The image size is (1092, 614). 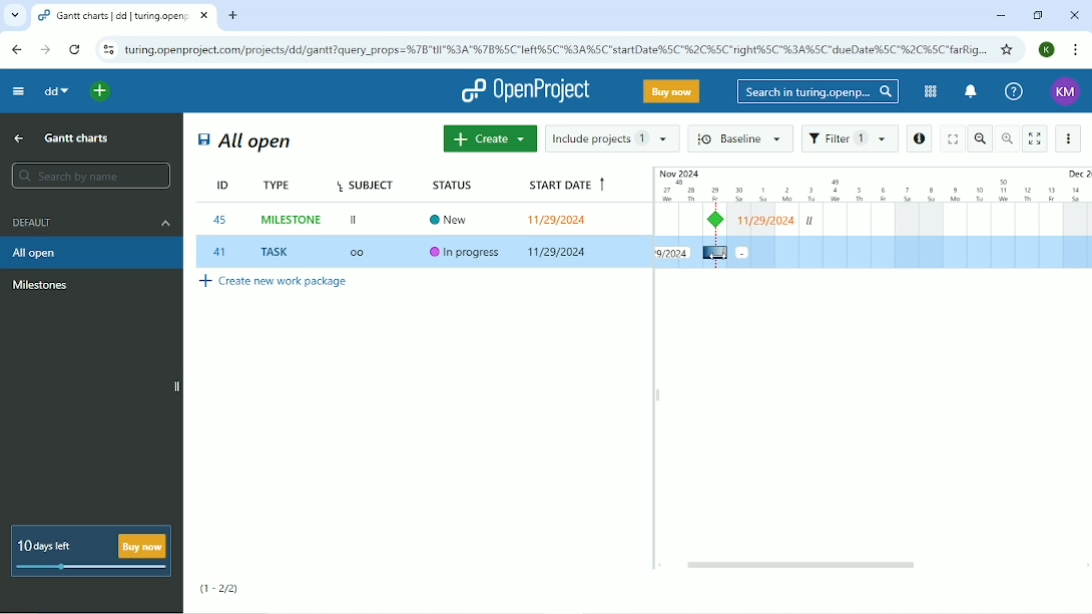 What do you see at coordinates (951, 138) in the screenshot?
I see `Fullscreen` at bounding box center [951, 138].